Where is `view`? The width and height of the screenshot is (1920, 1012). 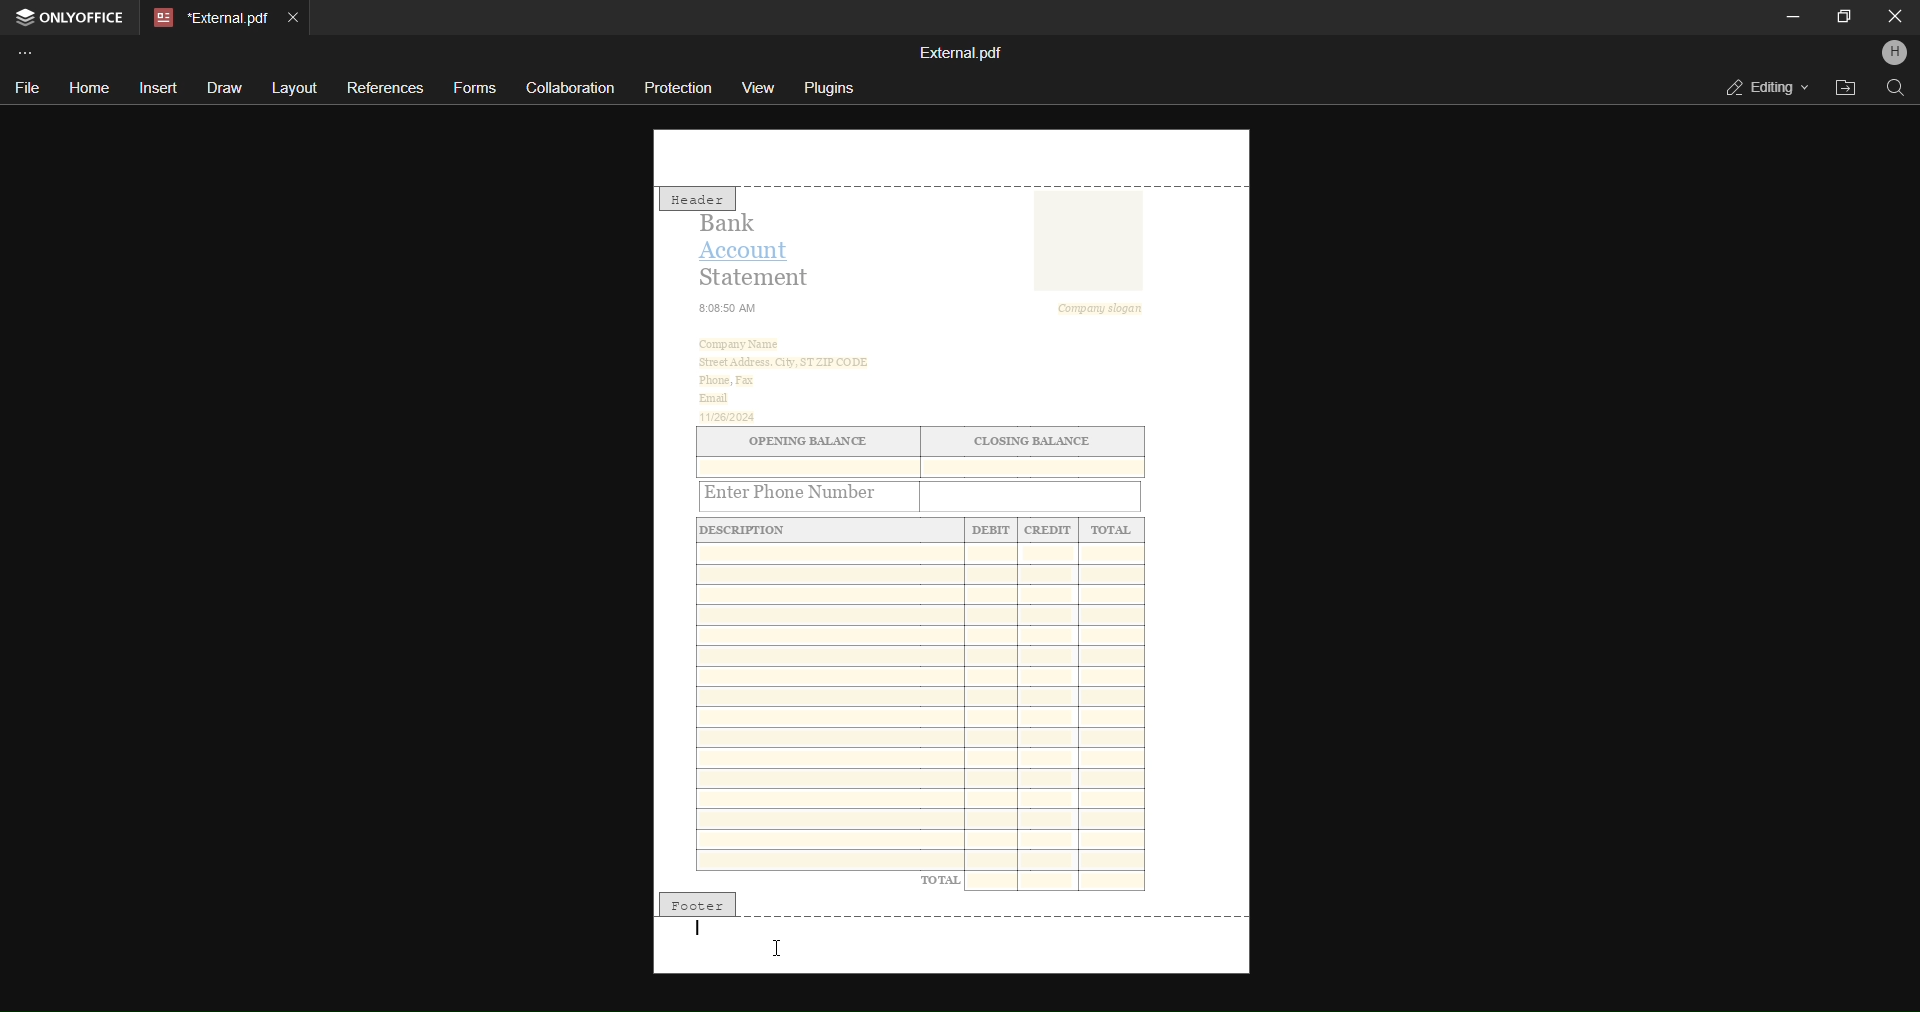 view is located at coordinates (762, 87).